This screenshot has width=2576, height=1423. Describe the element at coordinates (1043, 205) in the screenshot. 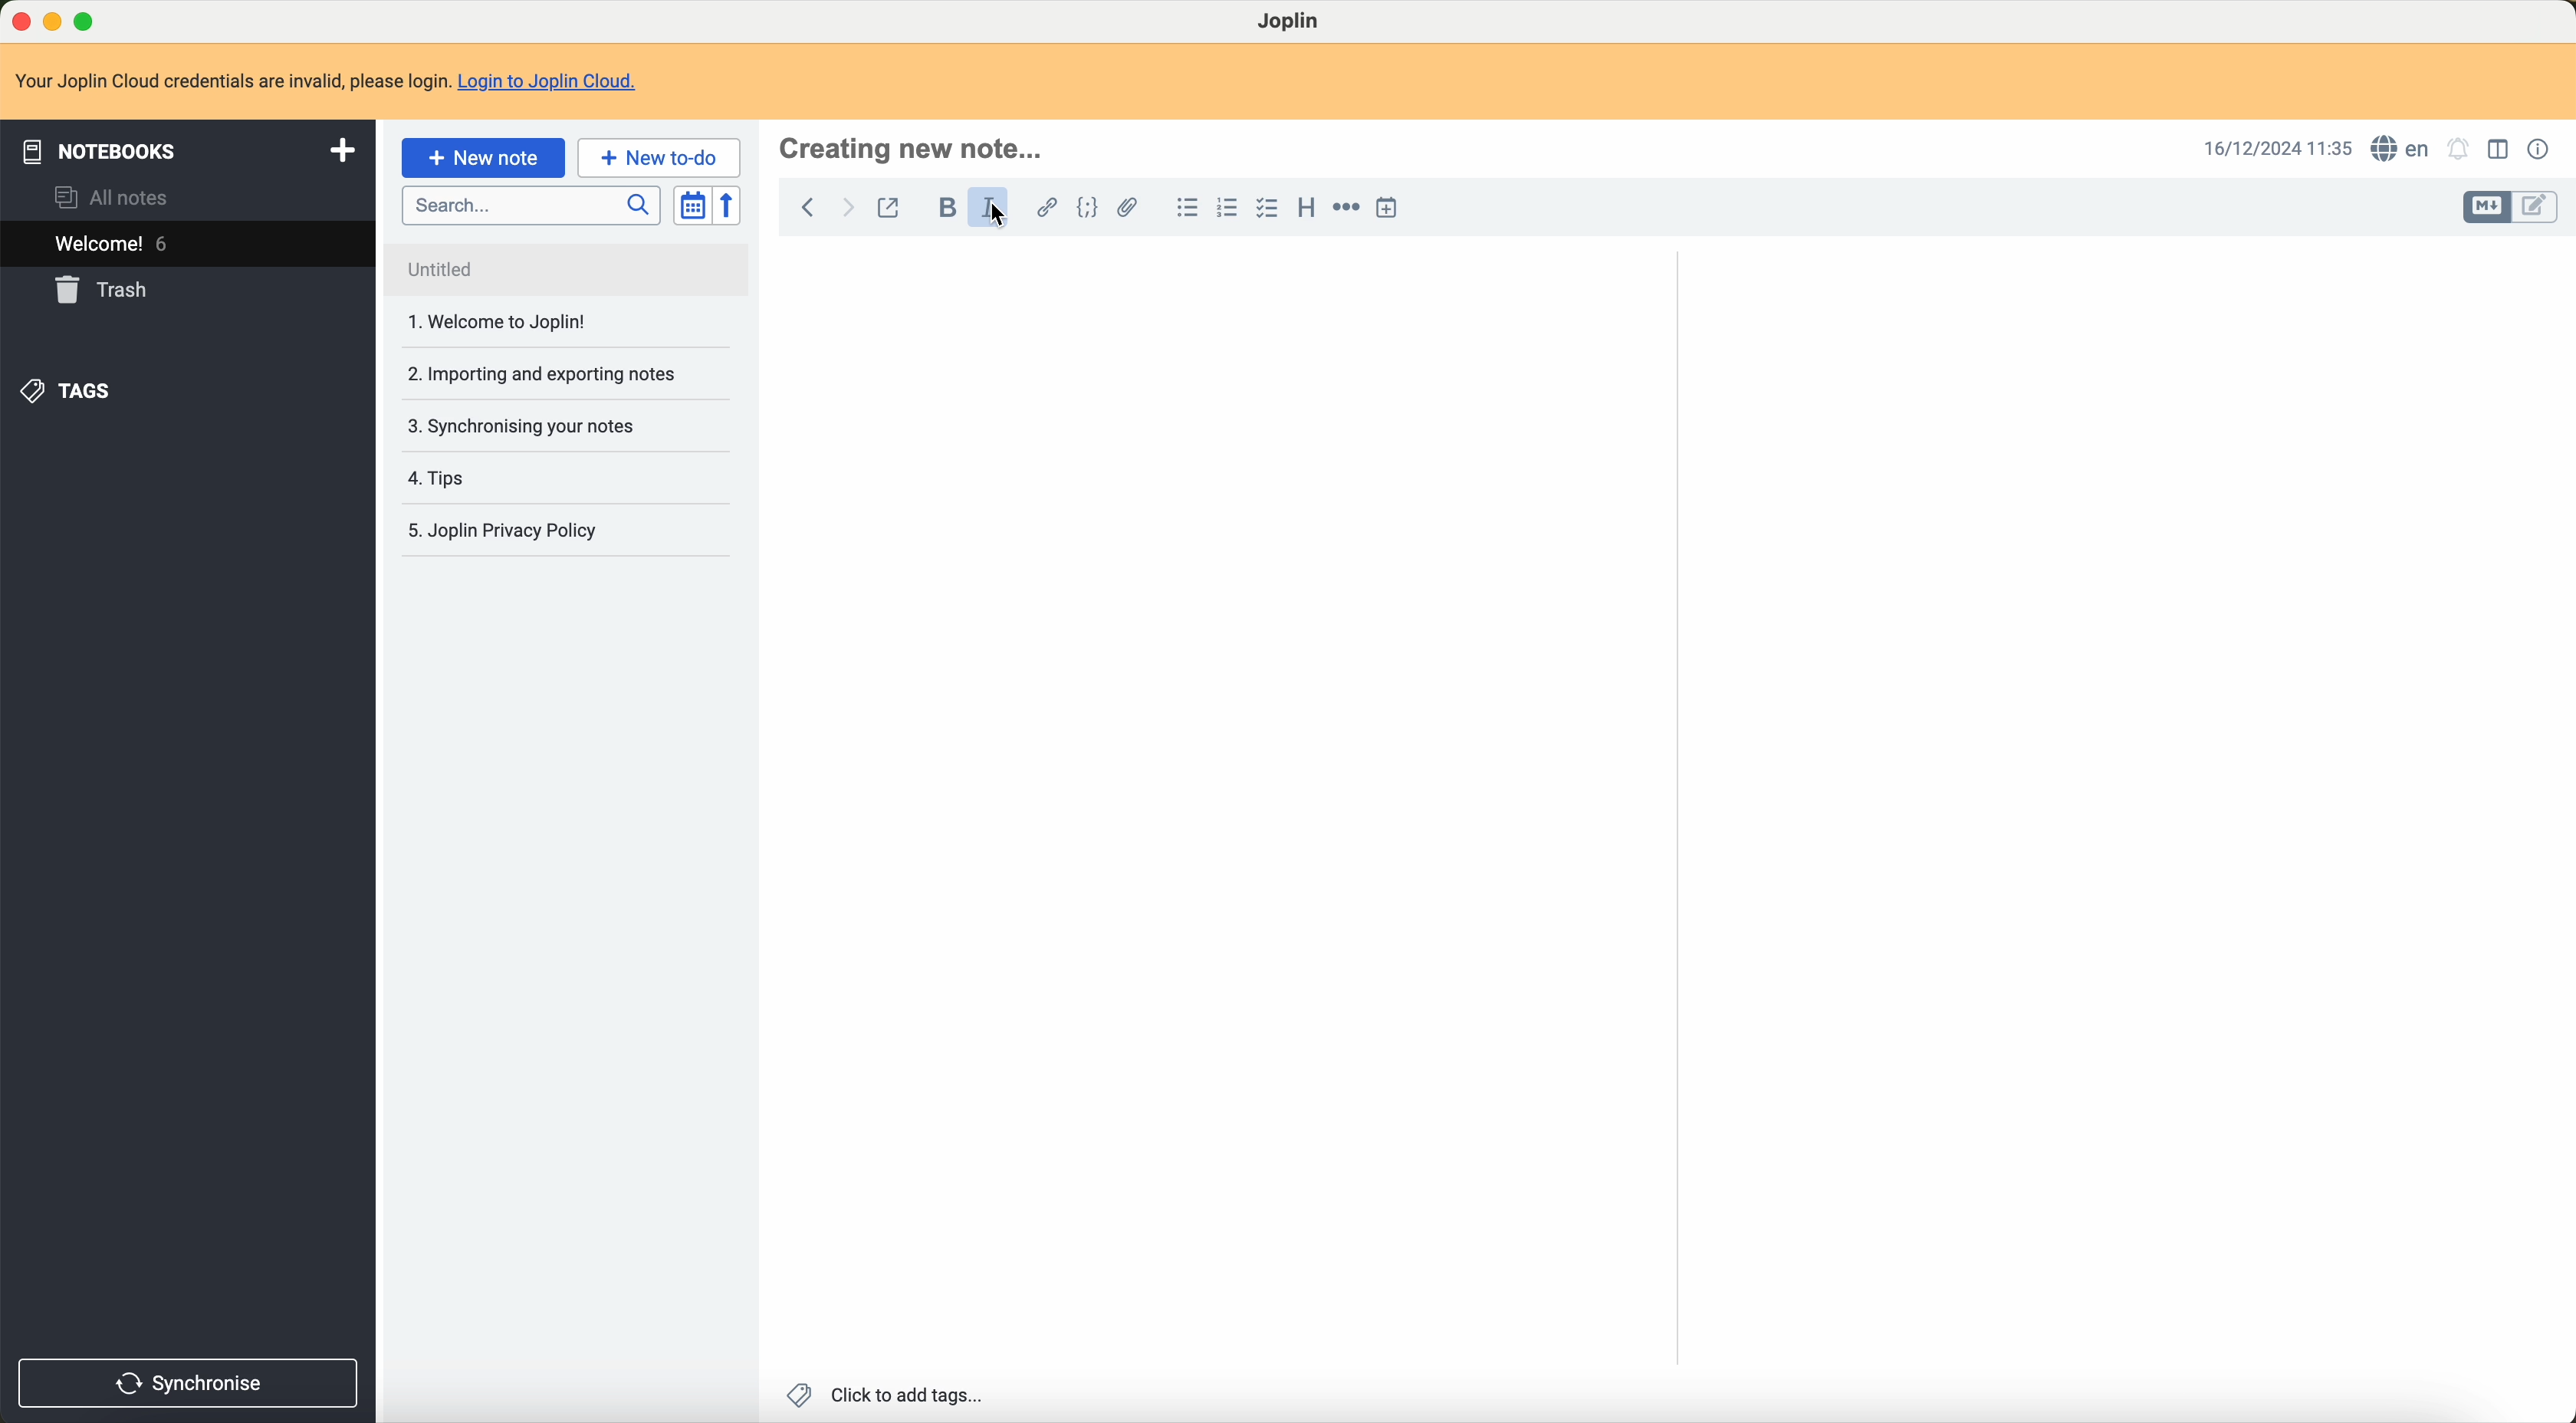

I see `hyperlink` at that location.